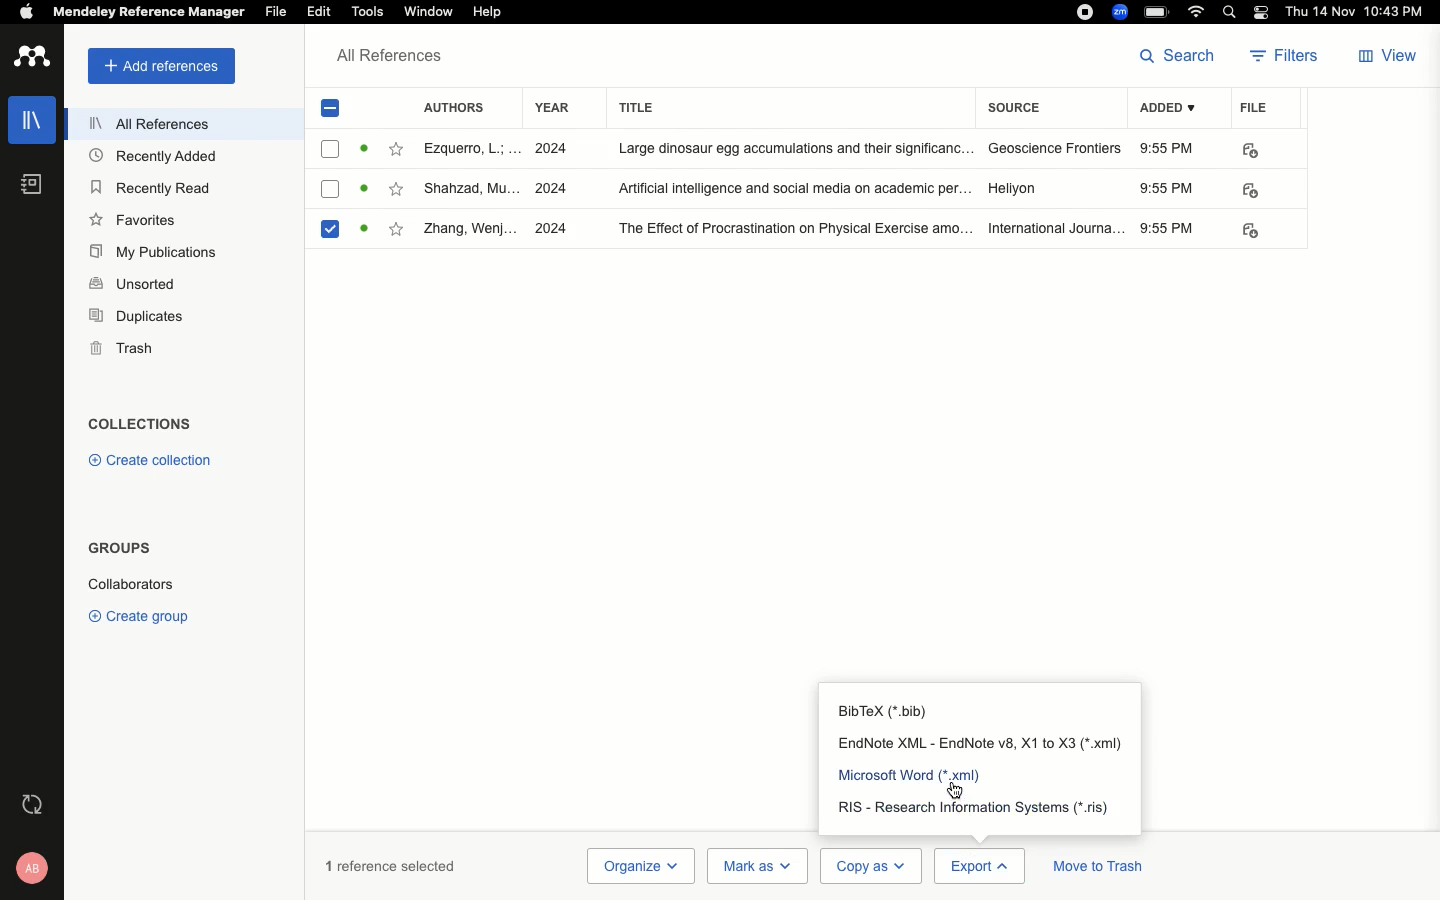 The image size is (1440, 900). What do you see at coordinates (1121, 12) in the screenshot?
I see `Zoom` at bounding box center [1121, 12].